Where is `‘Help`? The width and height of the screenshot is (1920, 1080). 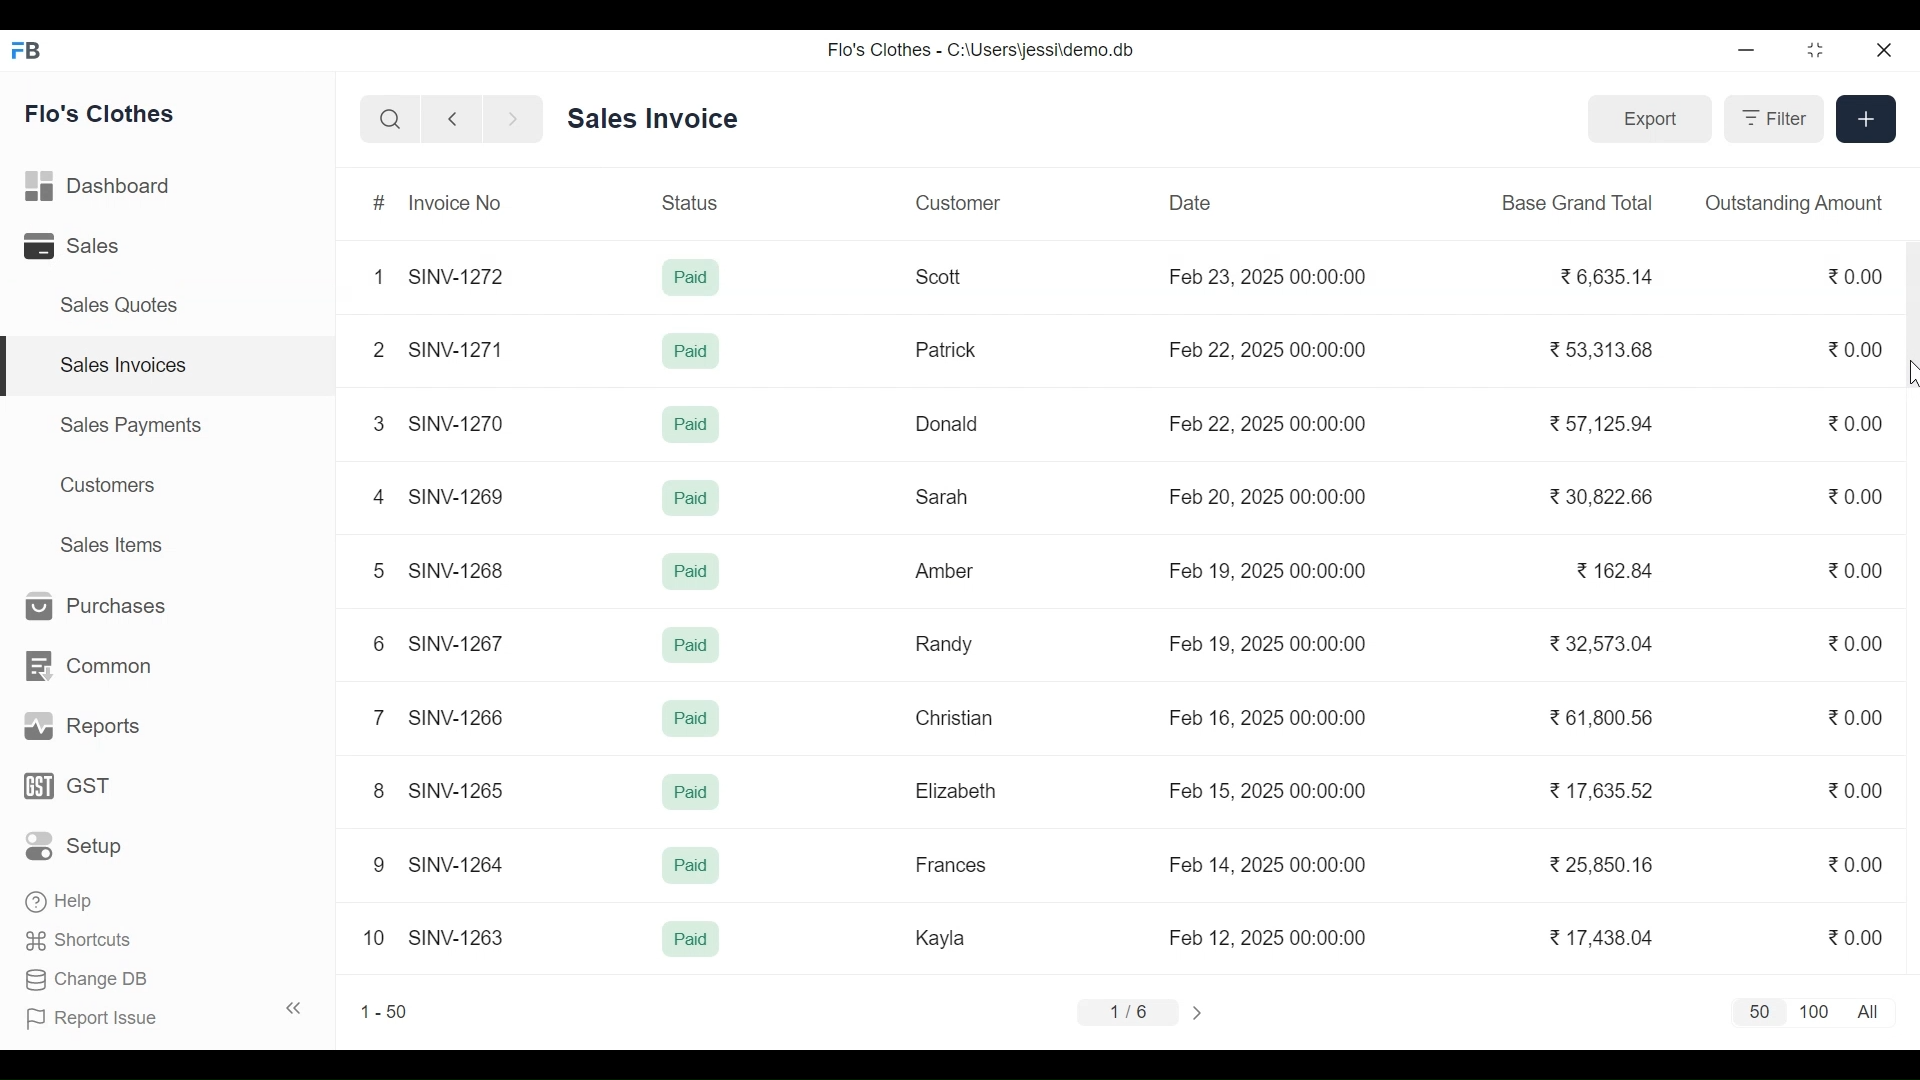
‘Help is located at coordinates (63, 901).